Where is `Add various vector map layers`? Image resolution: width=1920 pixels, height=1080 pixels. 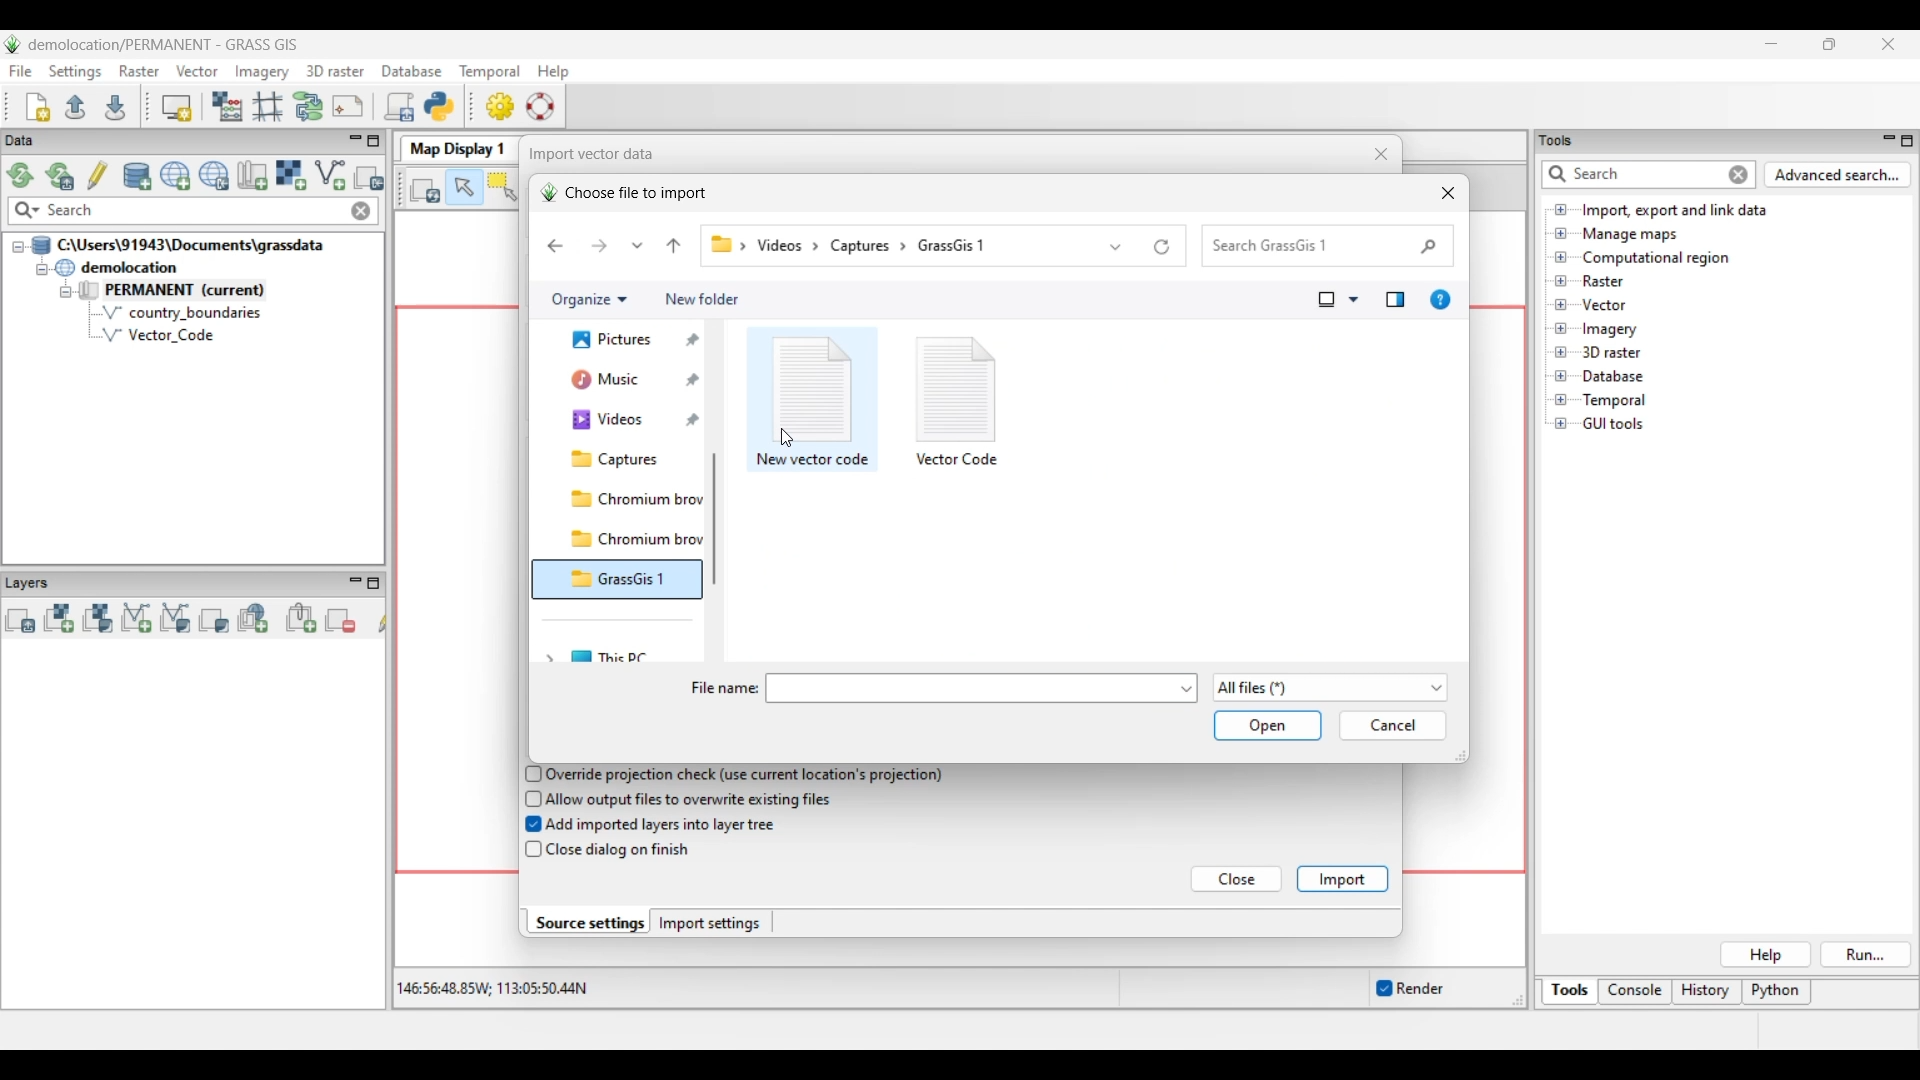 Add various vector map layers is located at coordinates (176, 618).